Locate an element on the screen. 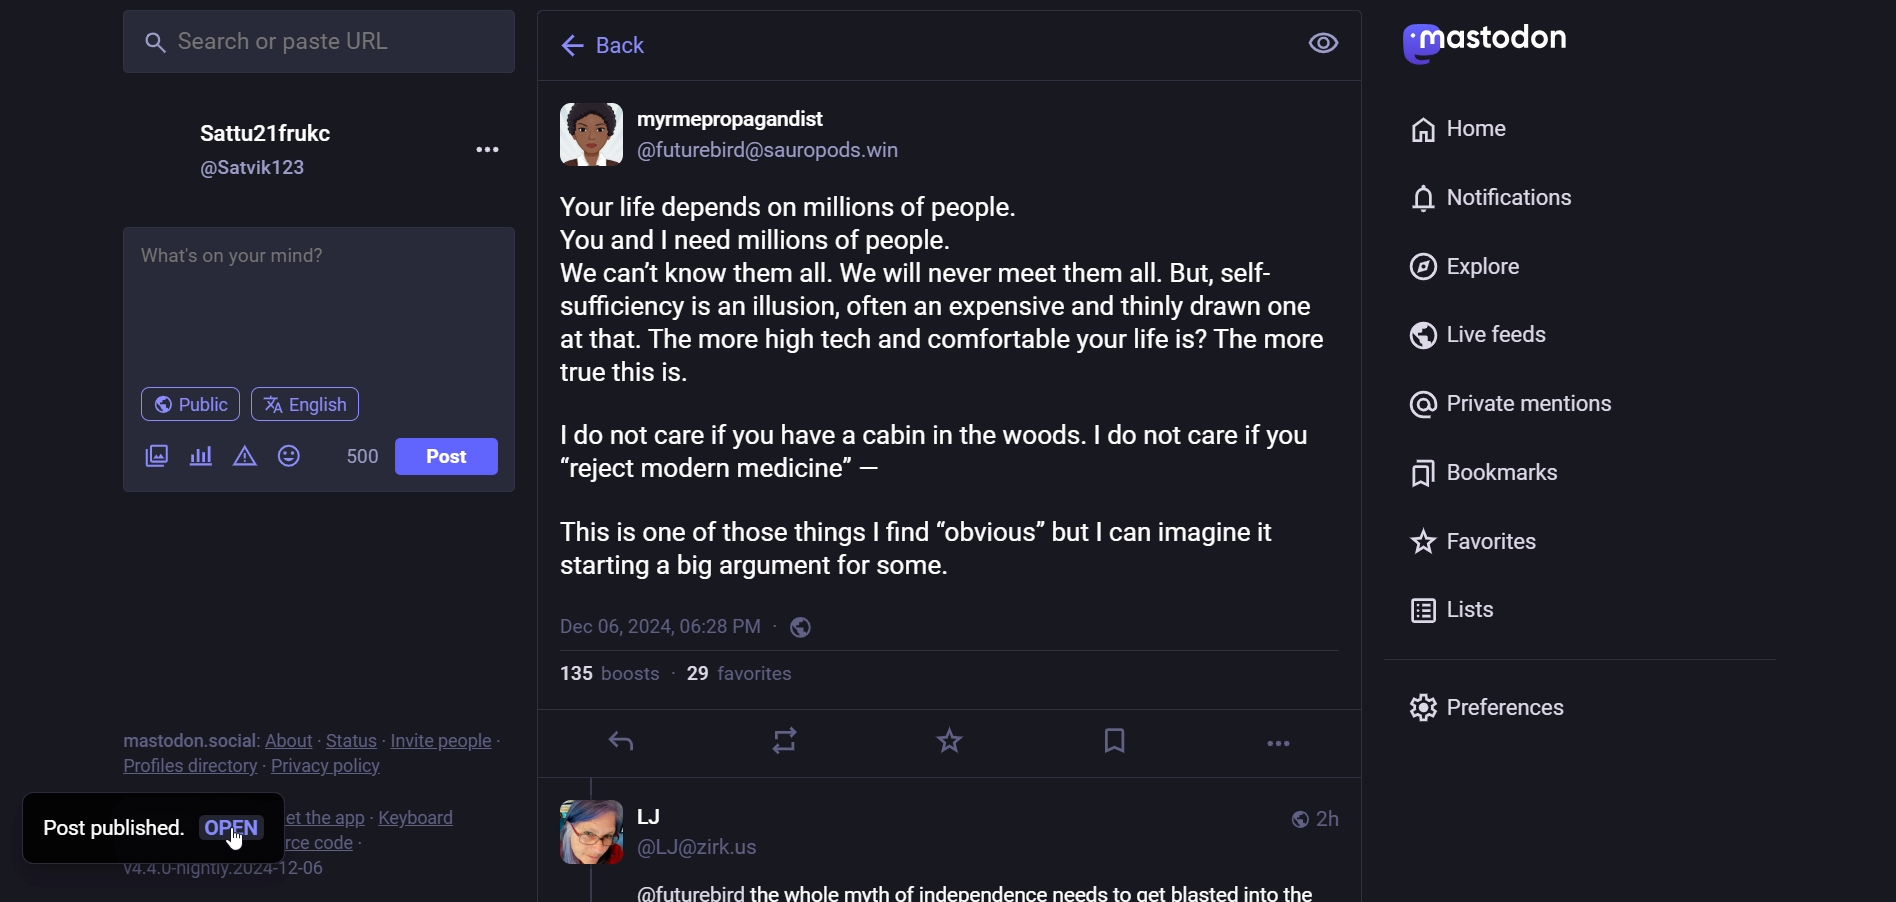 Image resolution: width=1896 pixels, height=902 pixels. favorite is located at coordinates (954, 741).